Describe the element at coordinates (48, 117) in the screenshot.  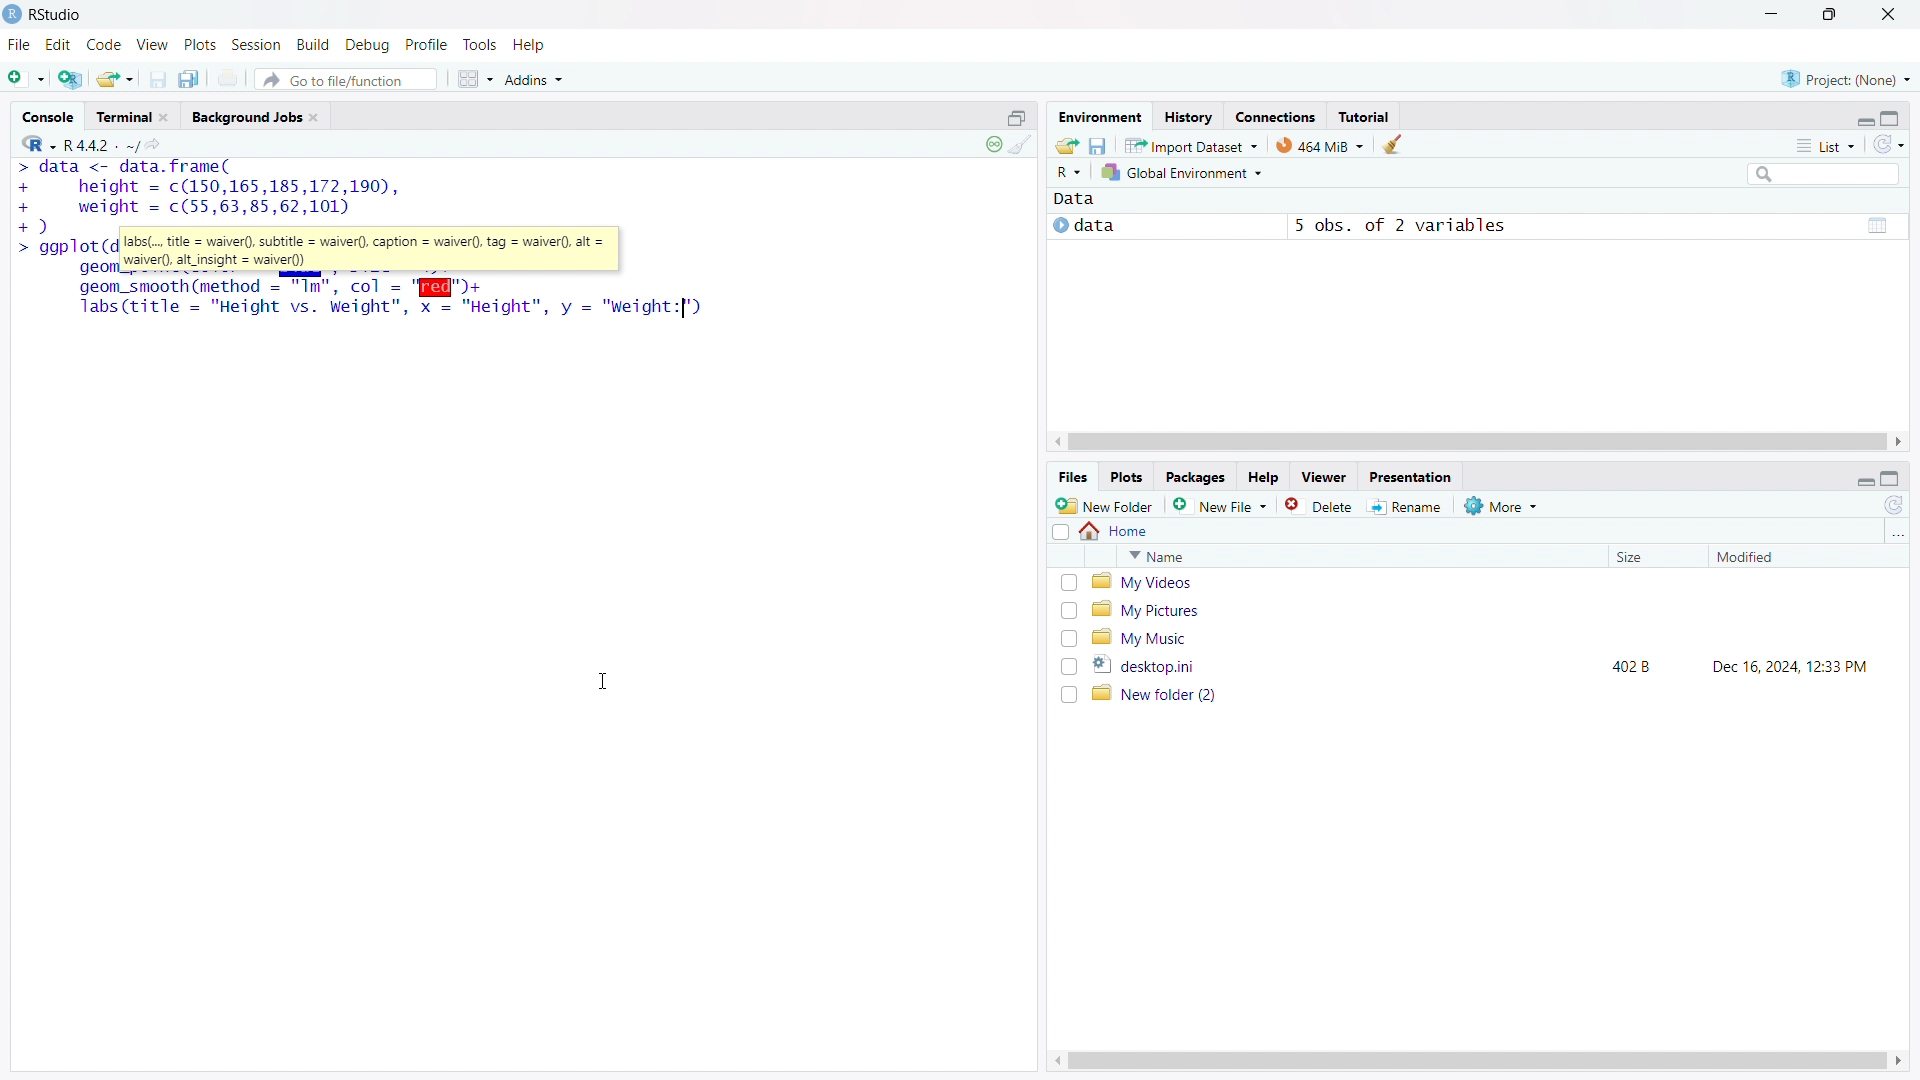
I see `console` at that location.